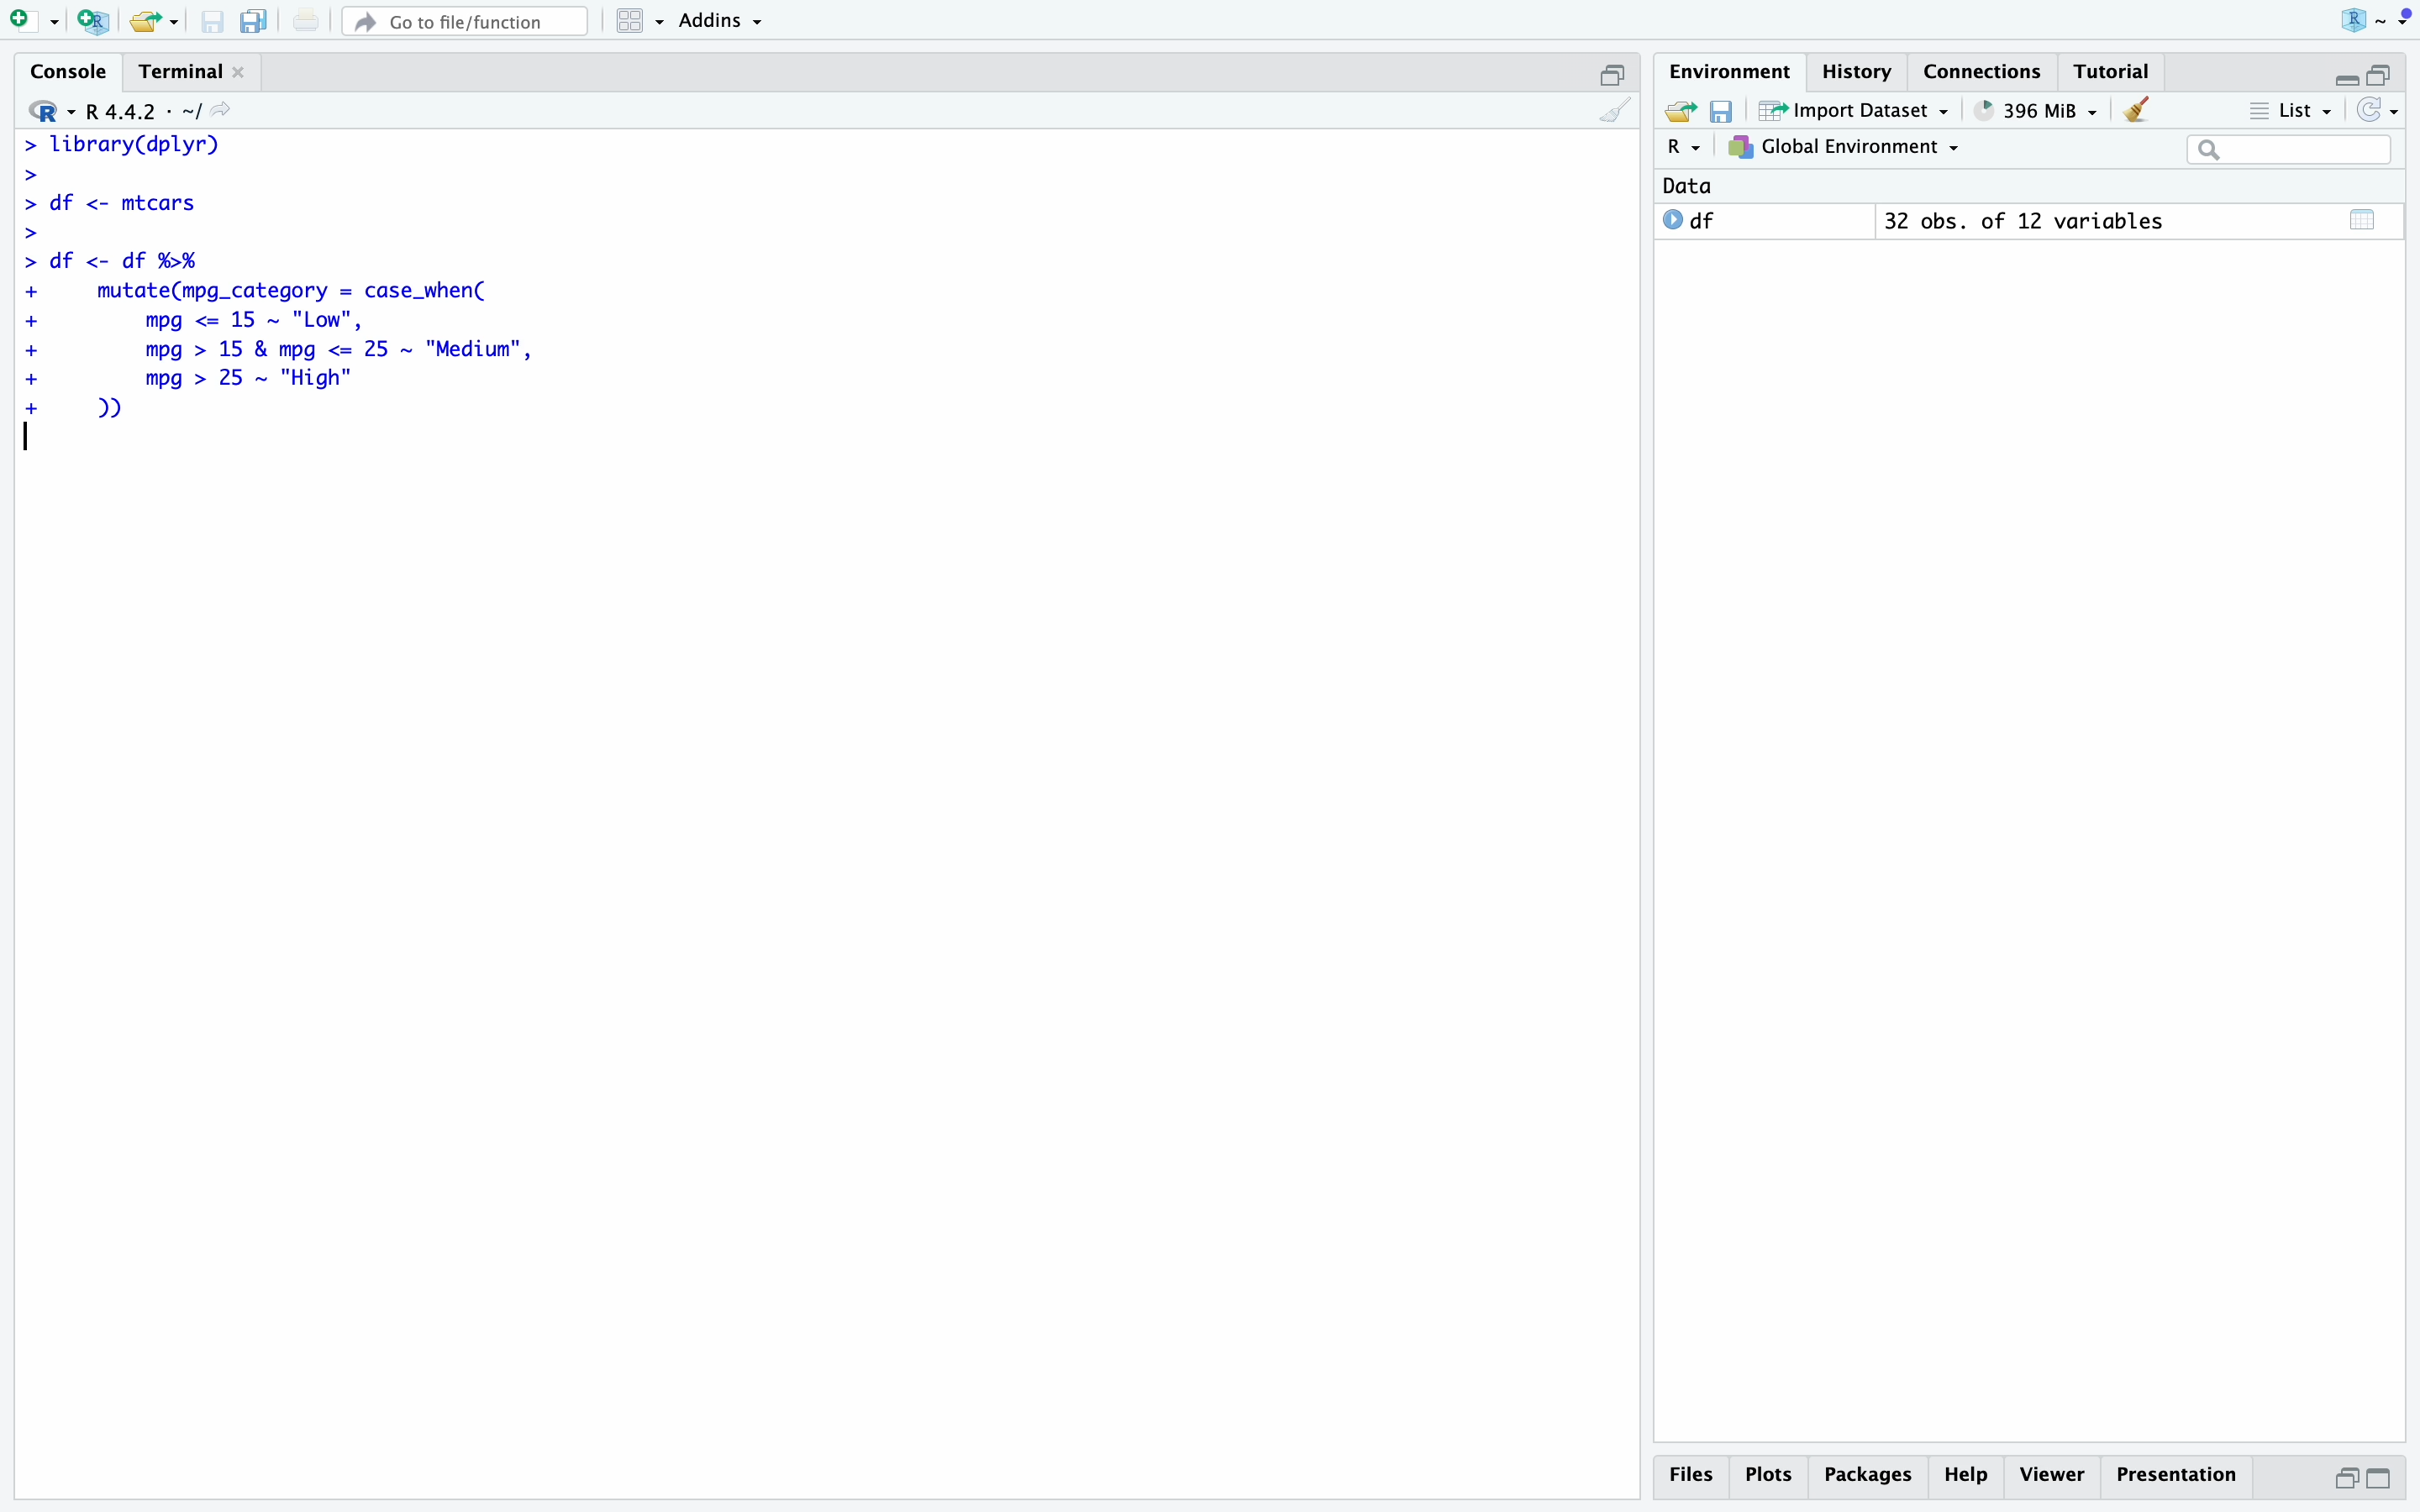 Image resolution: width=2420 pixels, height=1512 pixels. What do you see at coordinates (1691, 219) in the screenshot?
I see `df` at bounding box center [1691, 219].